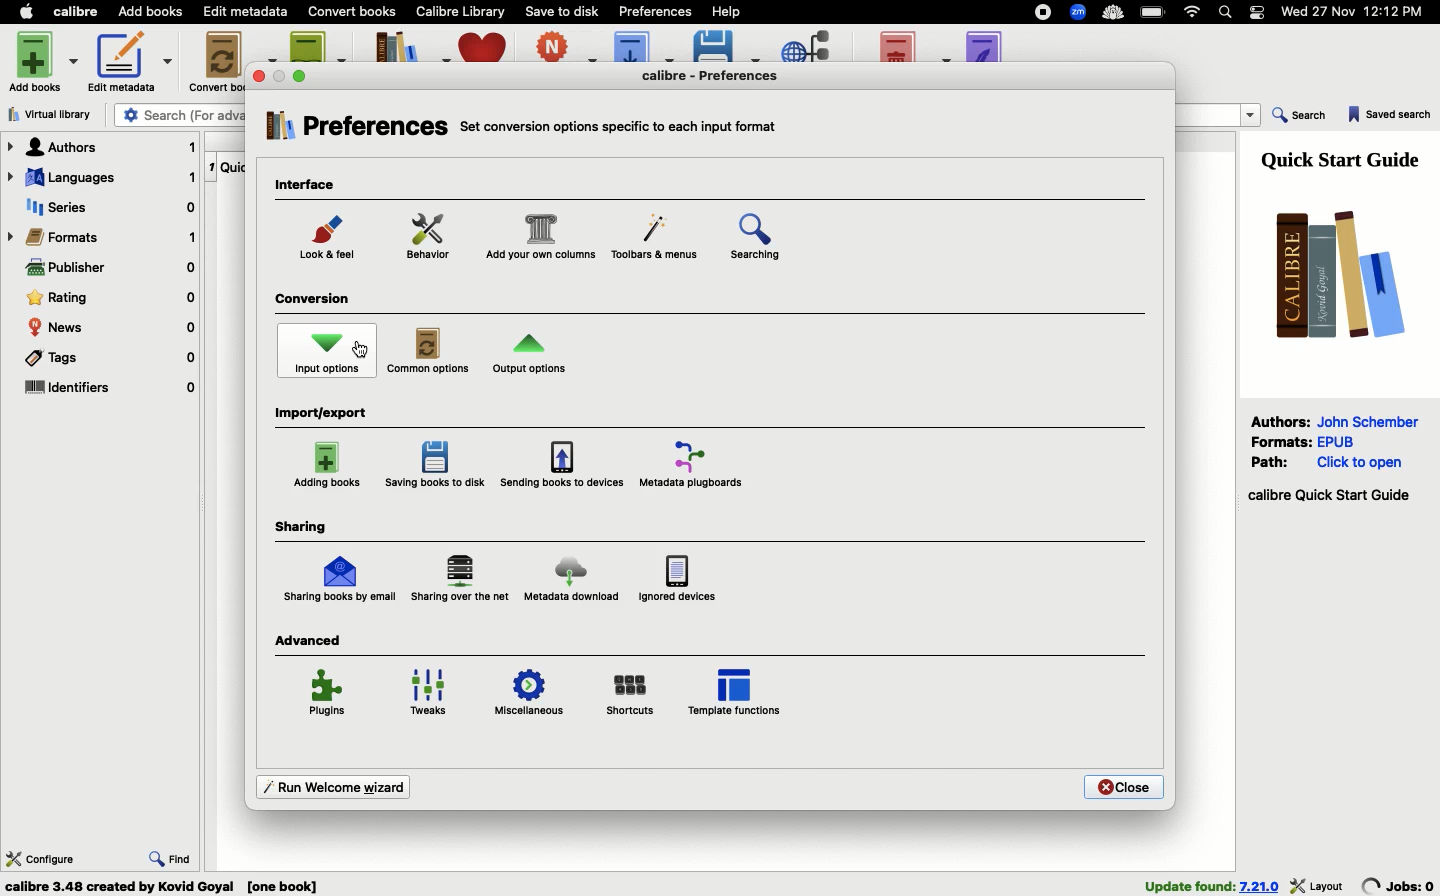  I want to click on jobs, so click(1399, 885).